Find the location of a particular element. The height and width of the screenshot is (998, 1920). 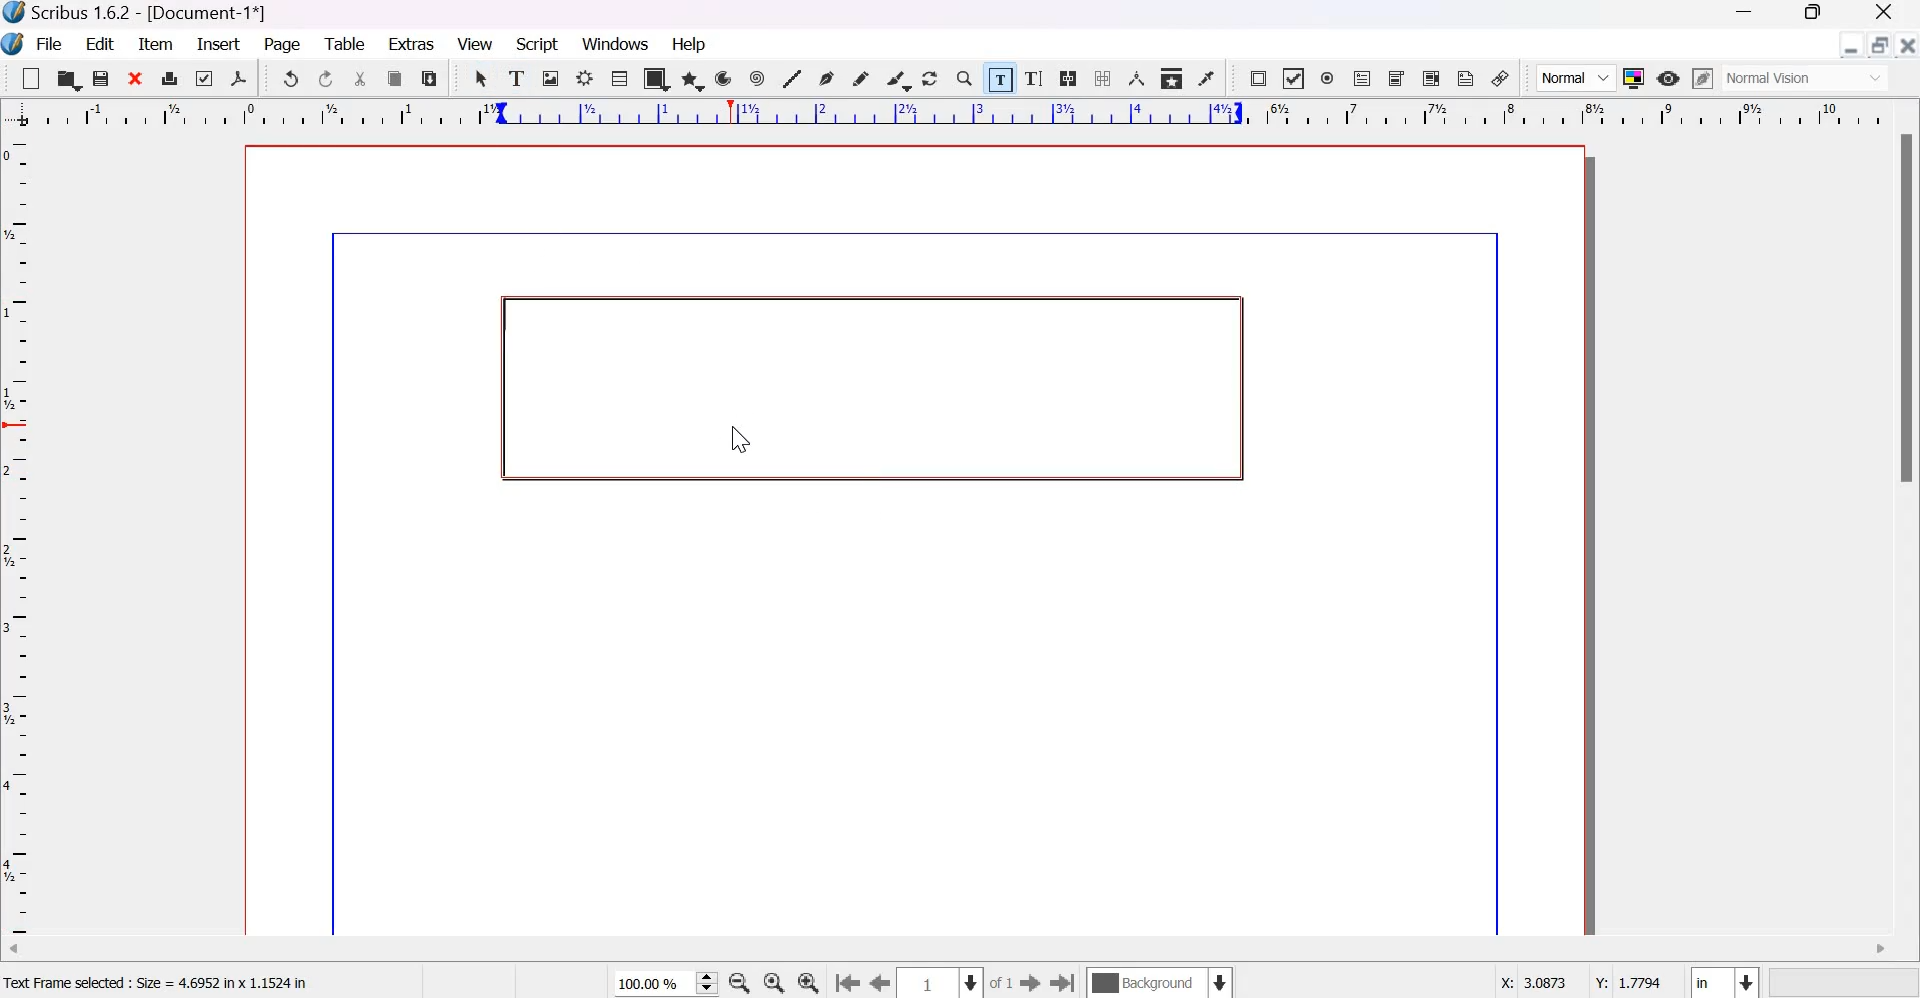

Link annotation is located at coordinates (1501, 78).